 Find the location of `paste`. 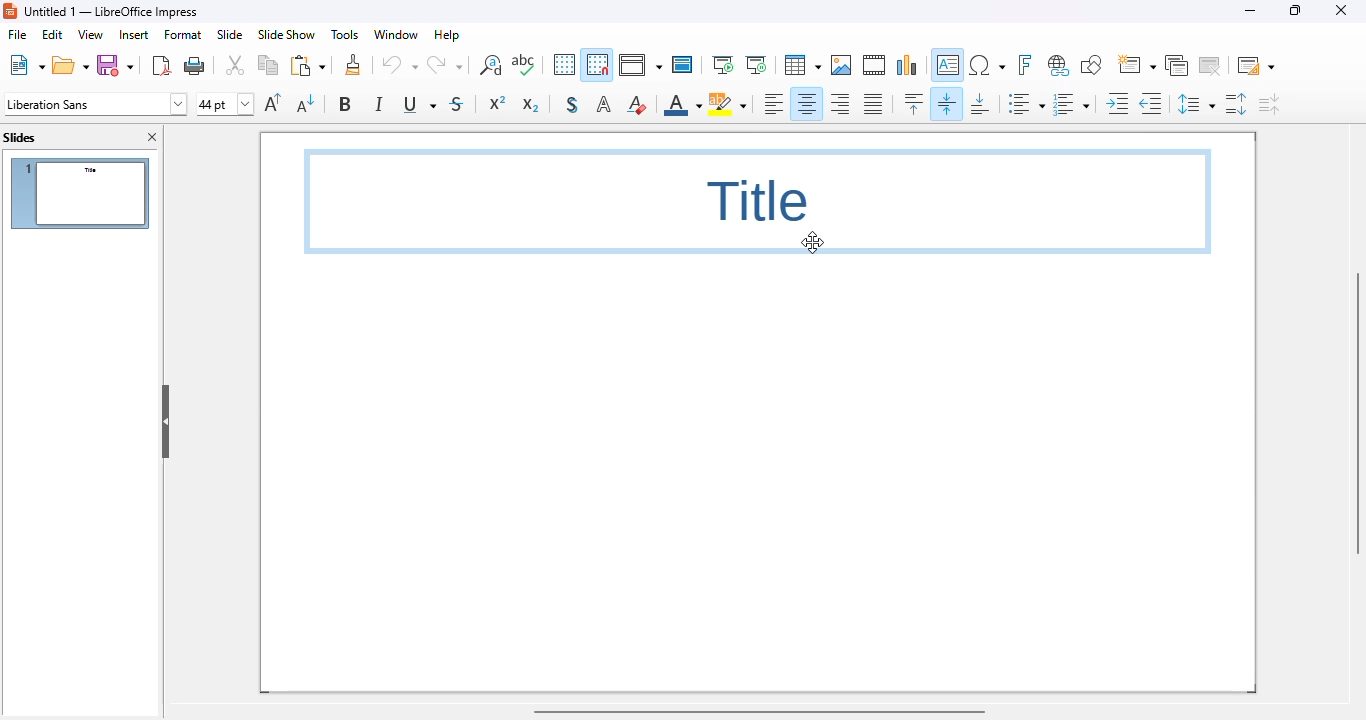

paste is located at coordinates (308, 65).